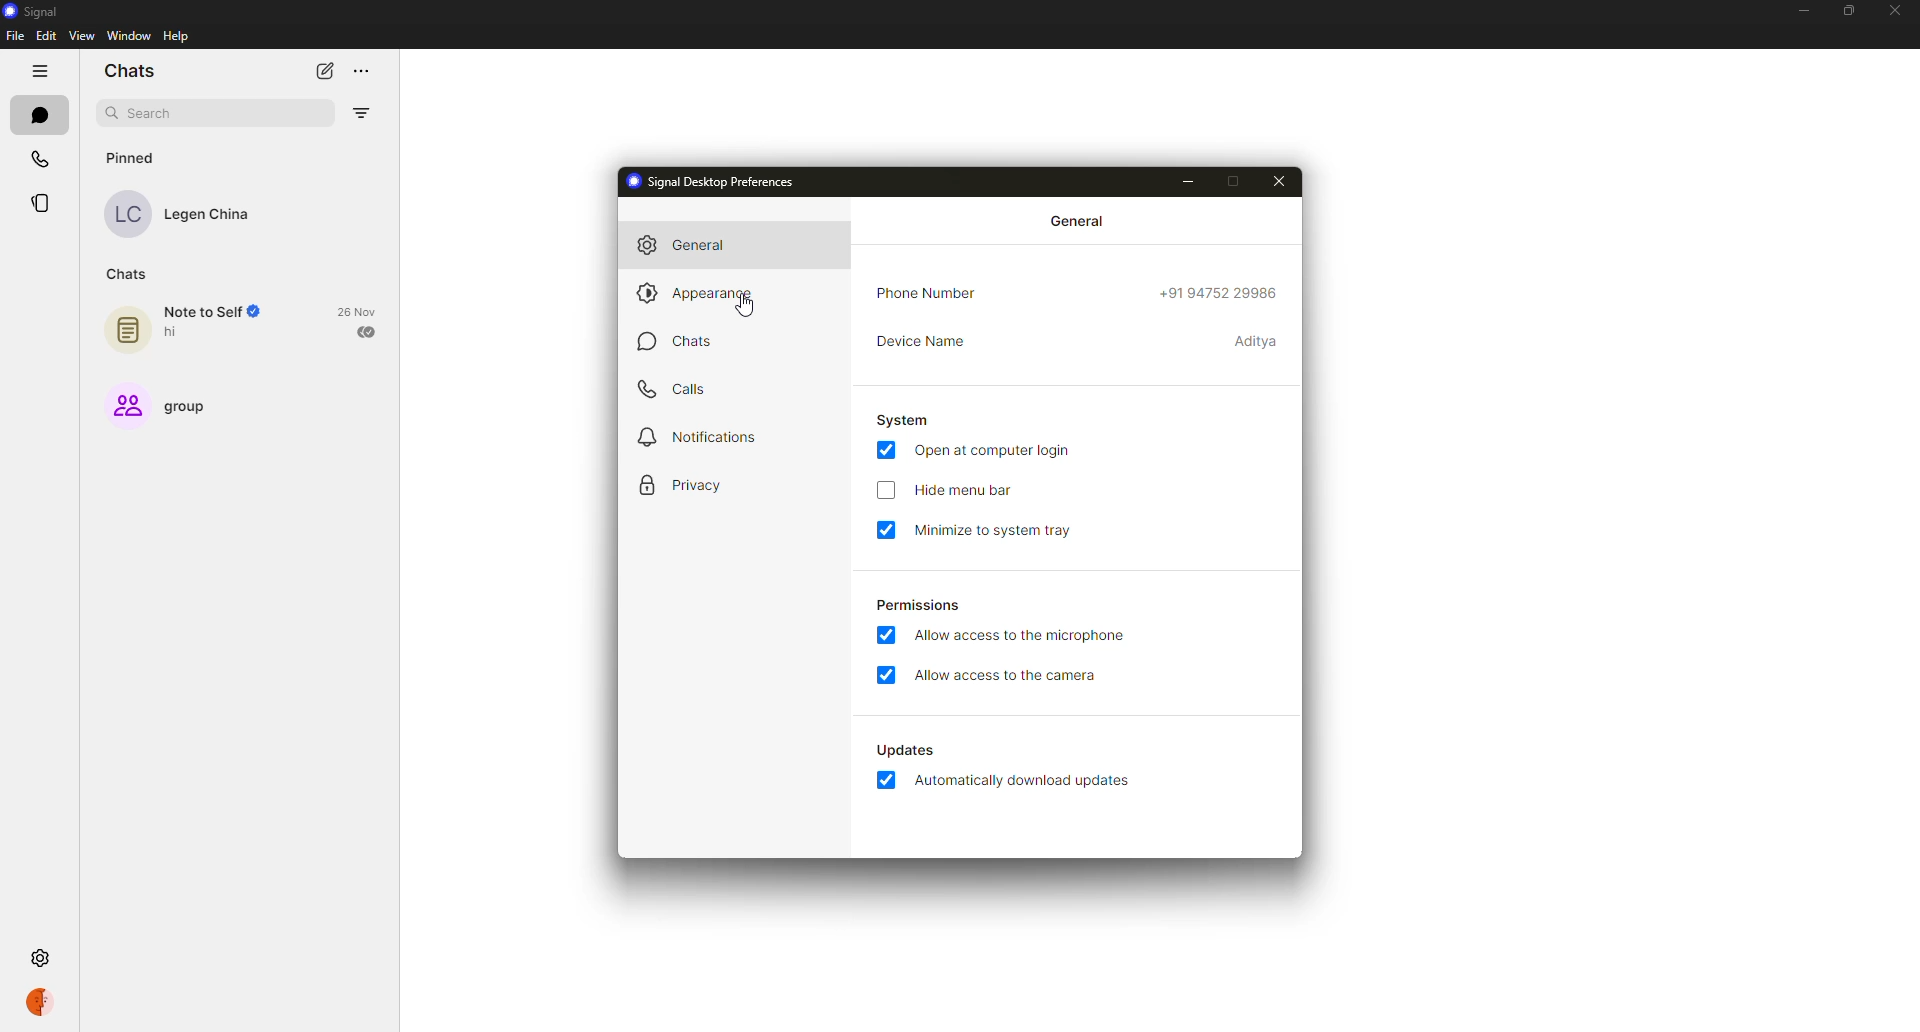  Describe the element at coordinates (43, 958) in the screenshot. I see `settings` at that location.